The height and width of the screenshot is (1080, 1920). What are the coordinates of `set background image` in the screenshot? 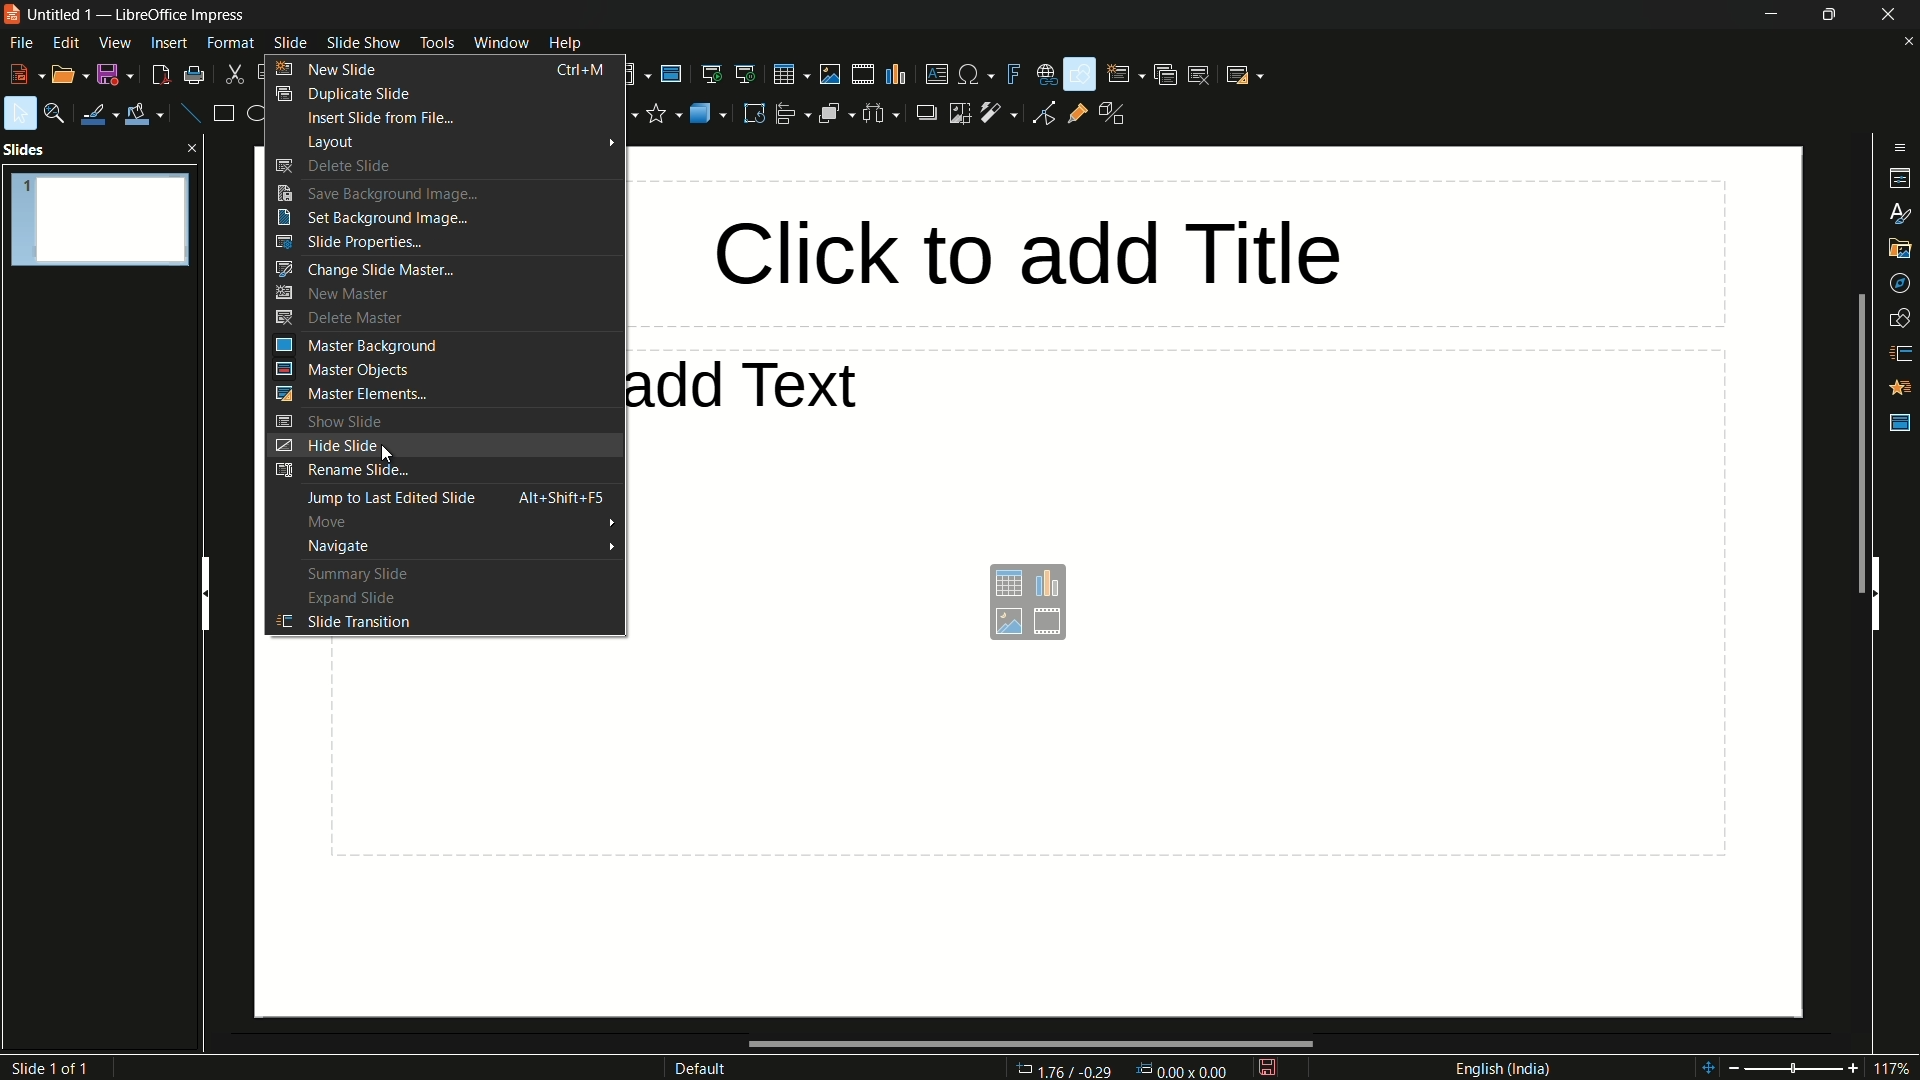 It's located at (373, 218).